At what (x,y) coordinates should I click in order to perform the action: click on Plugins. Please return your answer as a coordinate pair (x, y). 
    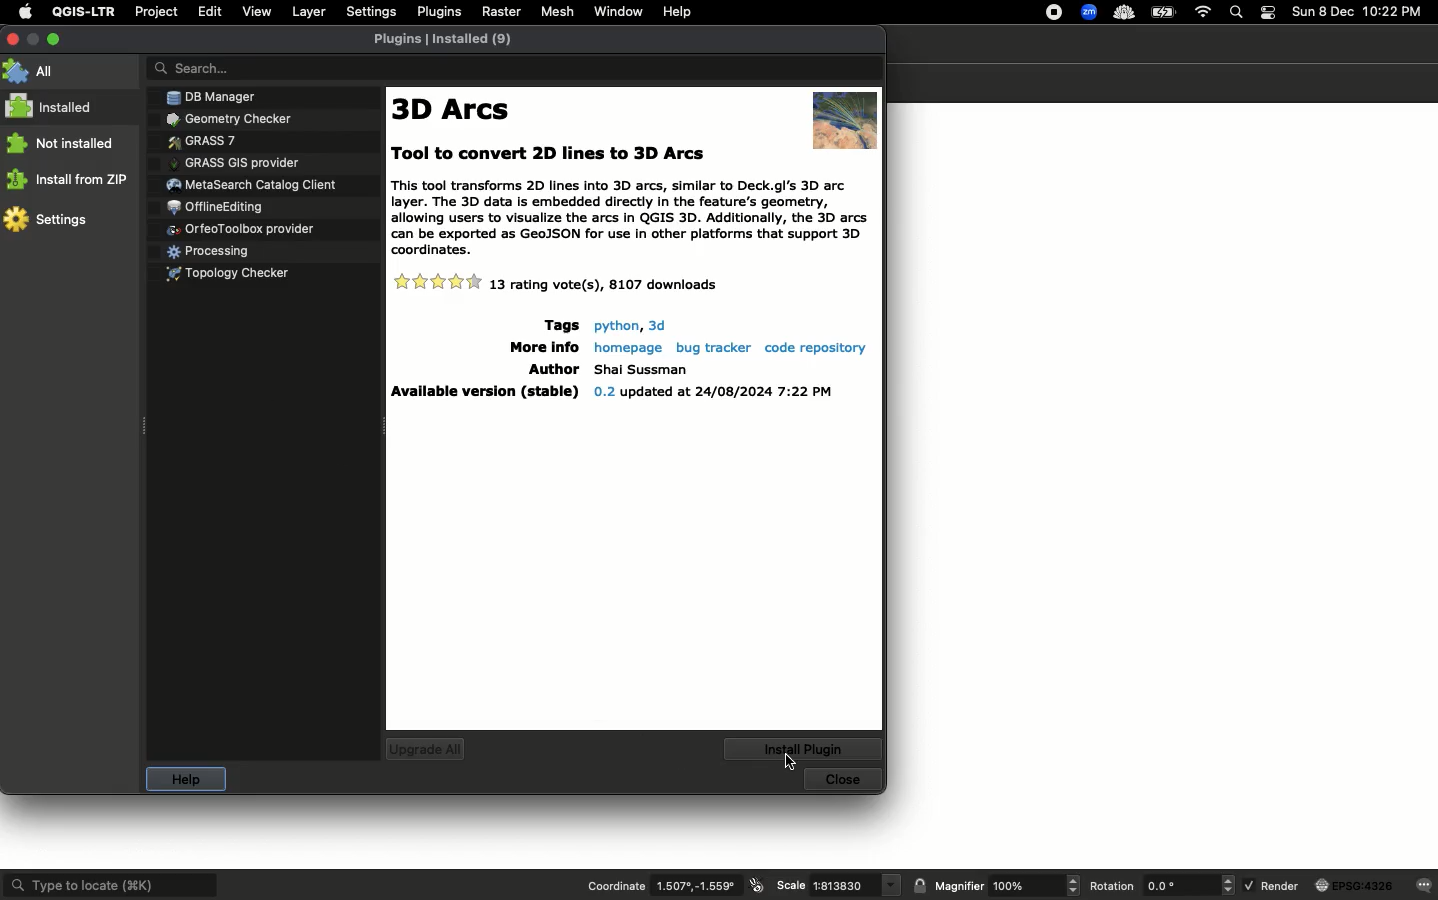
    Looking at the image, I should click on (193, 138).